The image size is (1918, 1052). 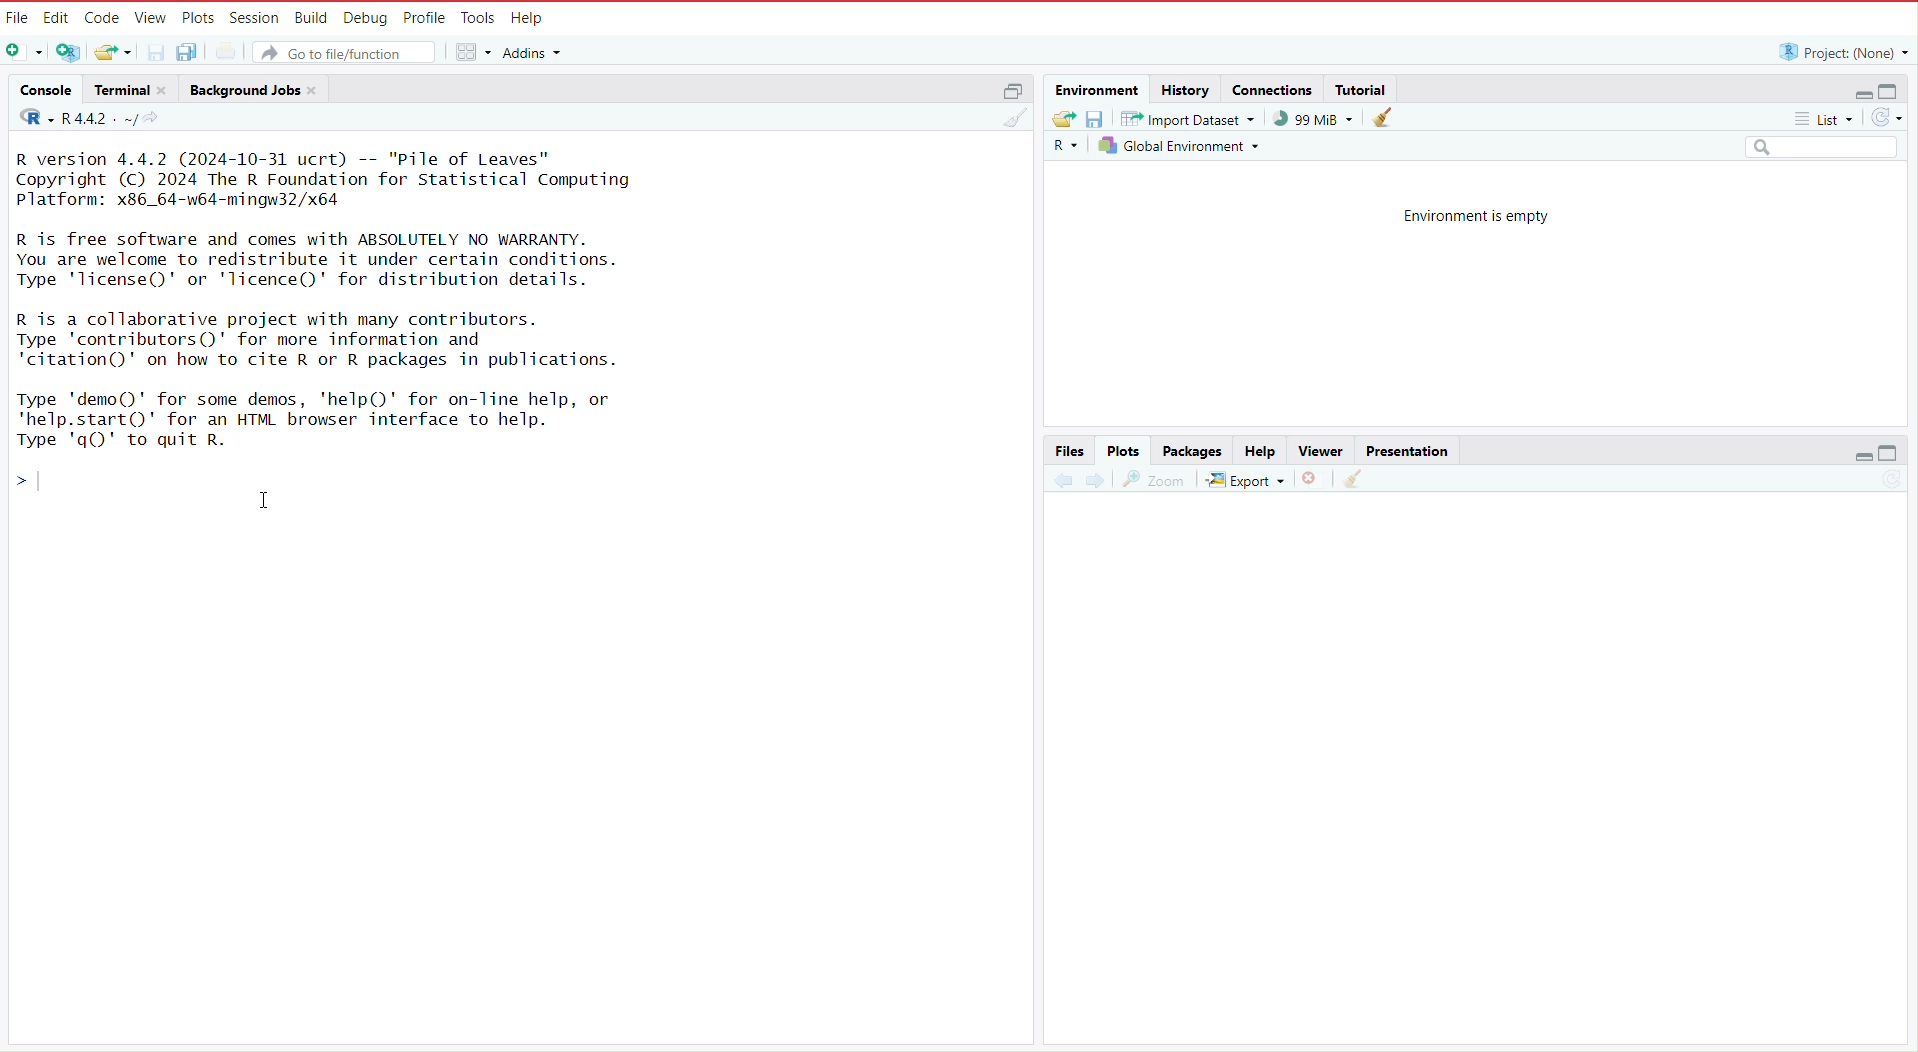 What do you see at coordinates (47, 481) in the screenshot?
I see `typing cursor` at bounding box center [47, 481].